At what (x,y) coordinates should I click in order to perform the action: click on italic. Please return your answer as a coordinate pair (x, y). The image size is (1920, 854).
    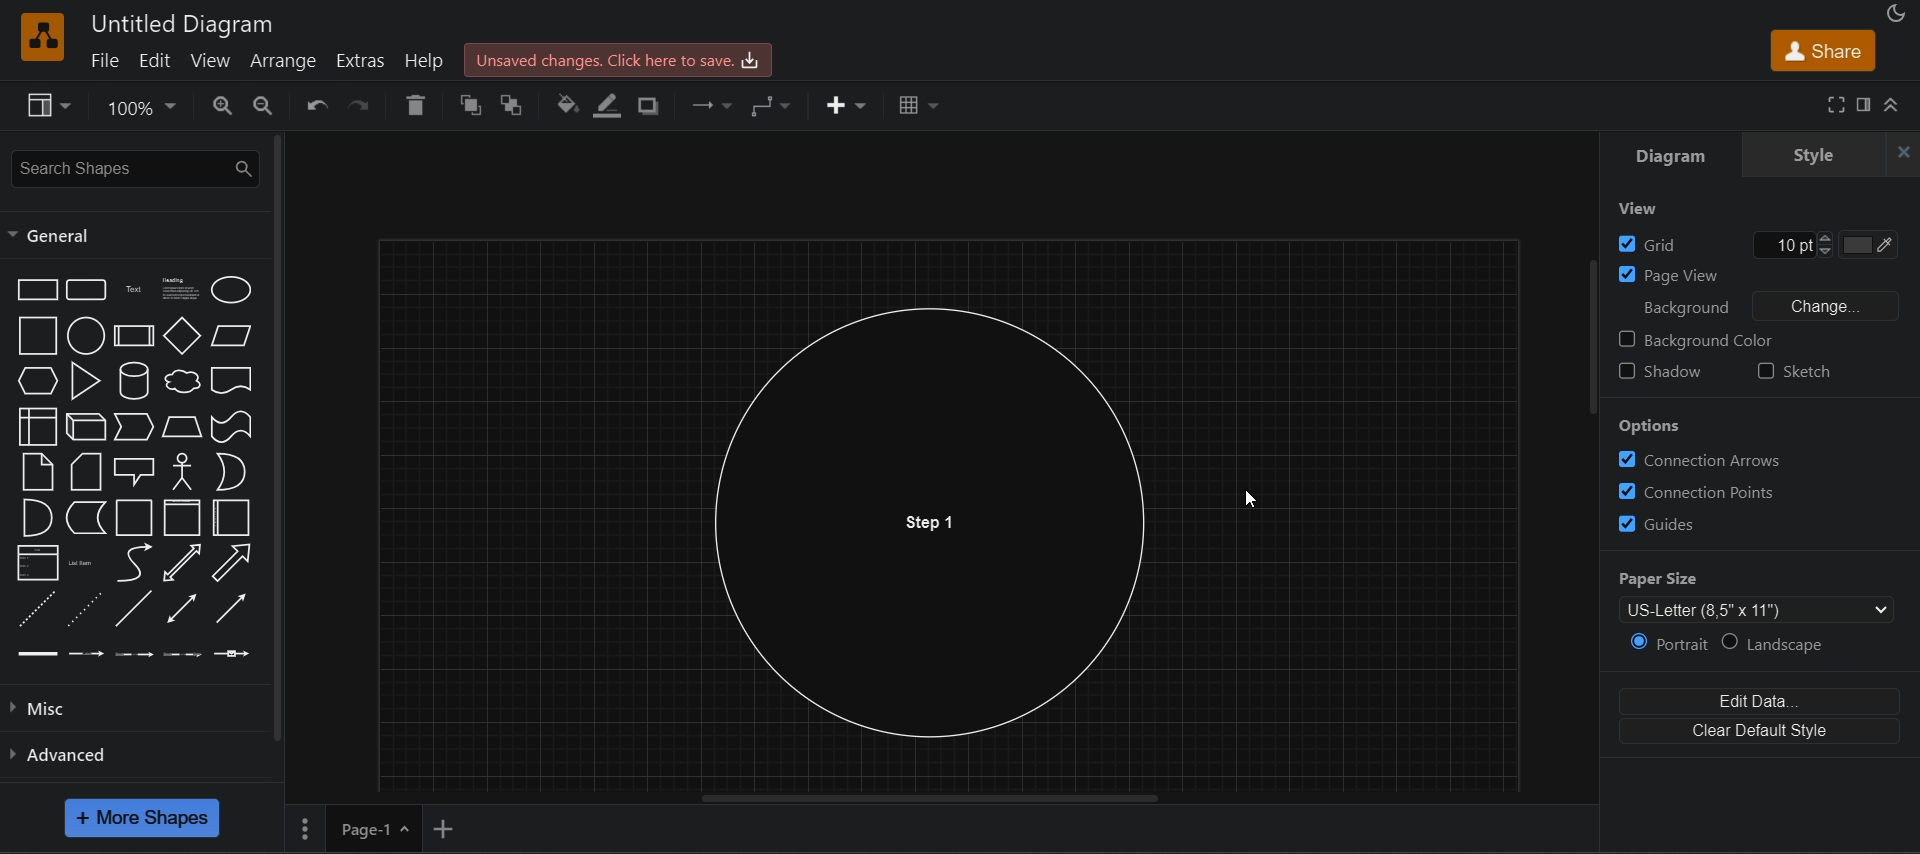
    Looking at the image, I should click on (507, 104).